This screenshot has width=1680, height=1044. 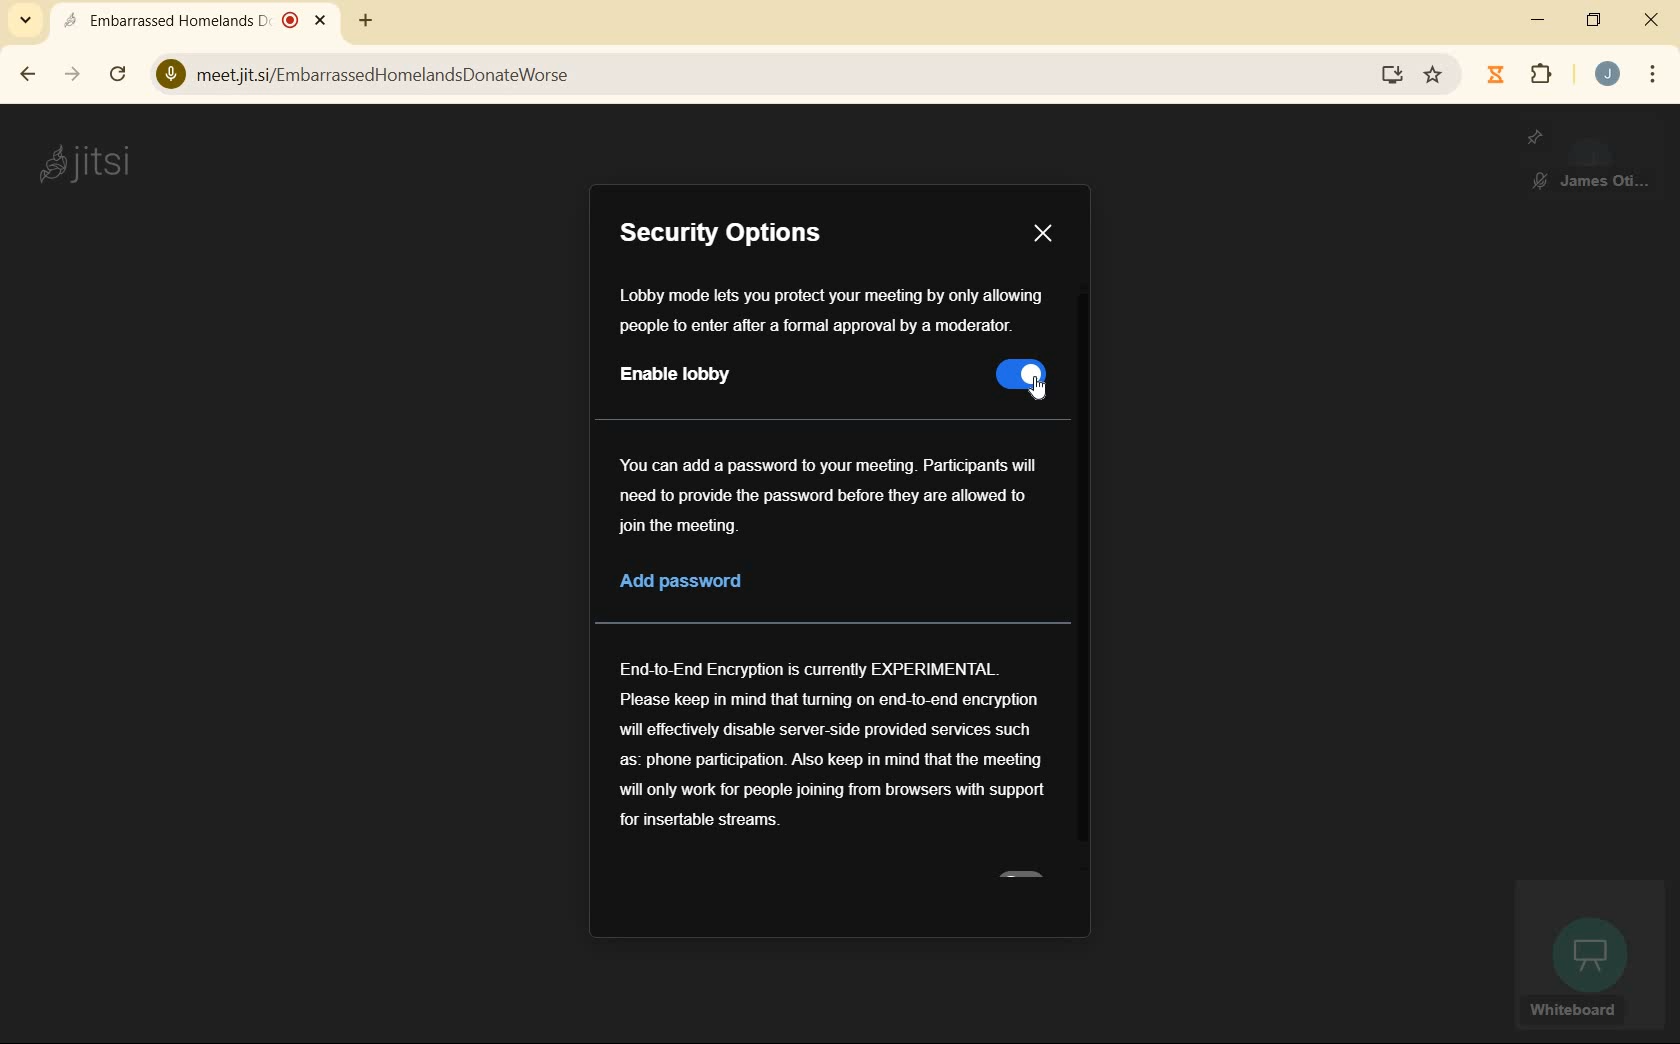 I want to click on cursor, so click(x=1042, y=390).